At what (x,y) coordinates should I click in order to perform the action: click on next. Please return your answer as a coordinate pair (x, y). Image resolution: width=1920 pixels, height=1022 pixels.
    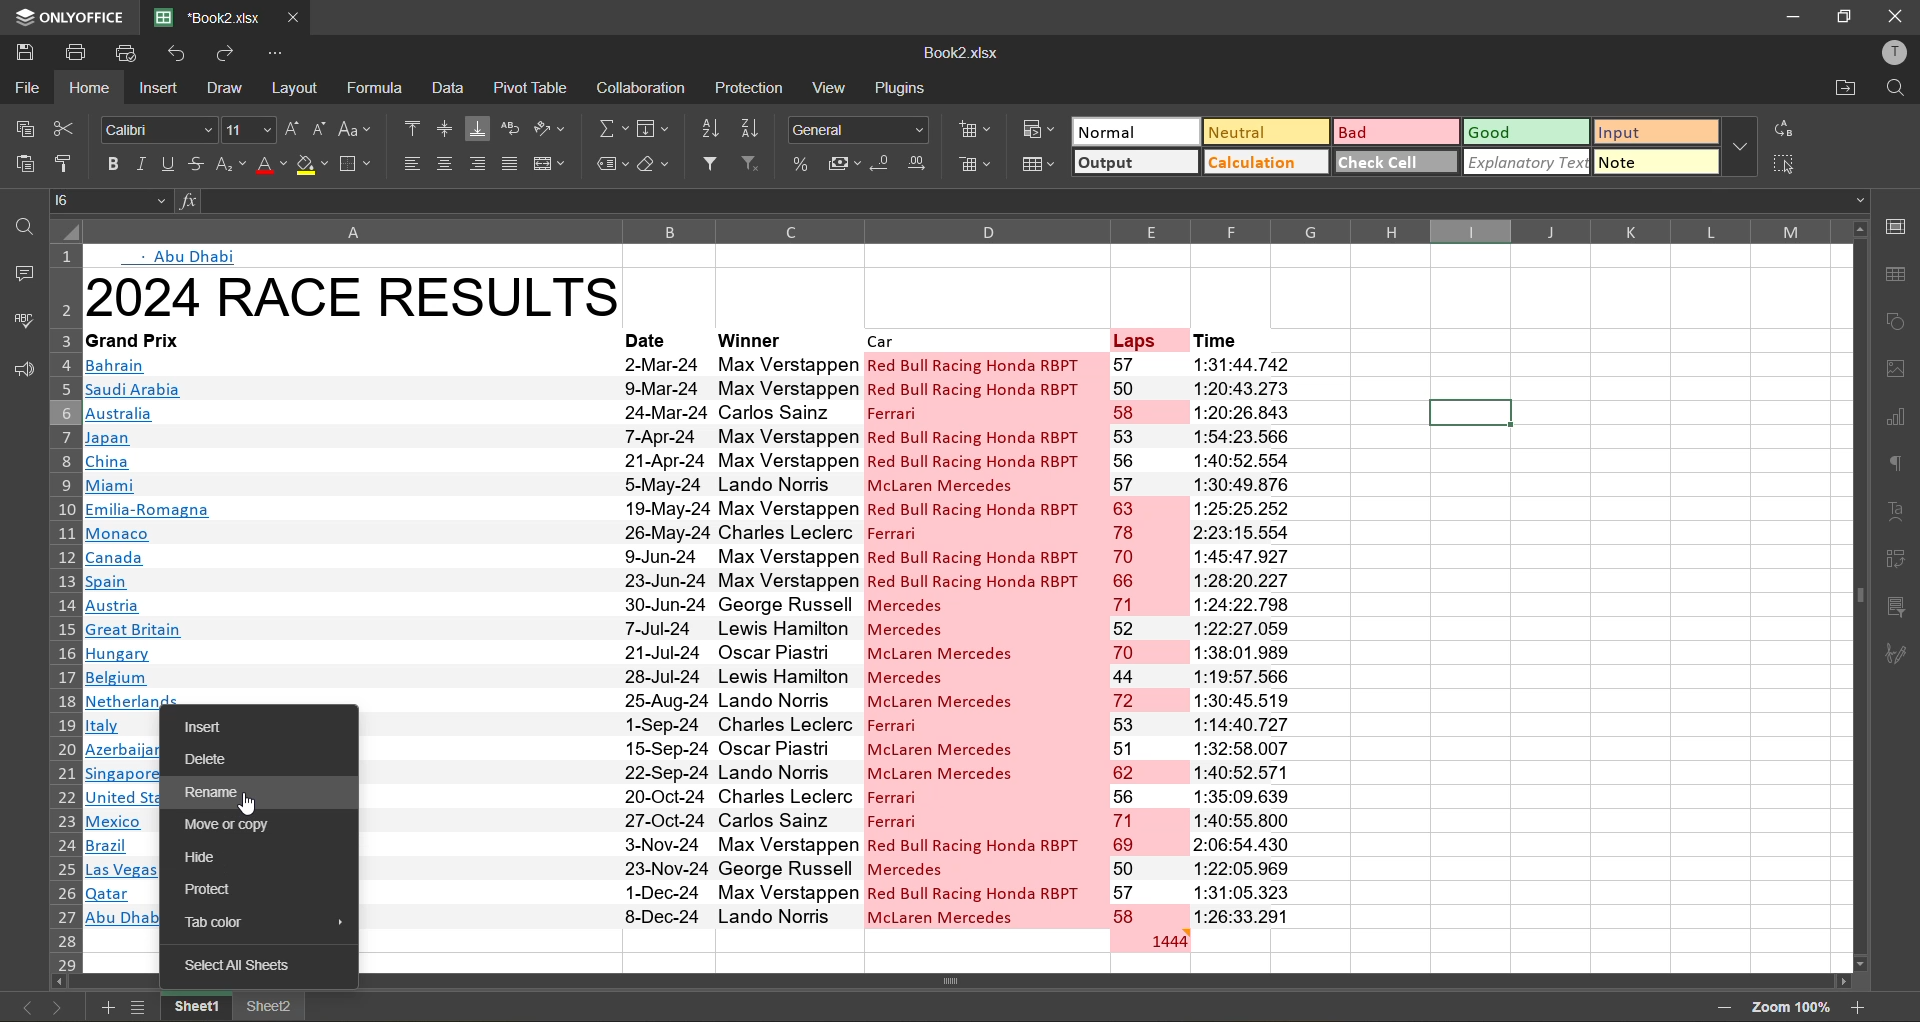
    Looking at the image, I should click on (61, 1004).